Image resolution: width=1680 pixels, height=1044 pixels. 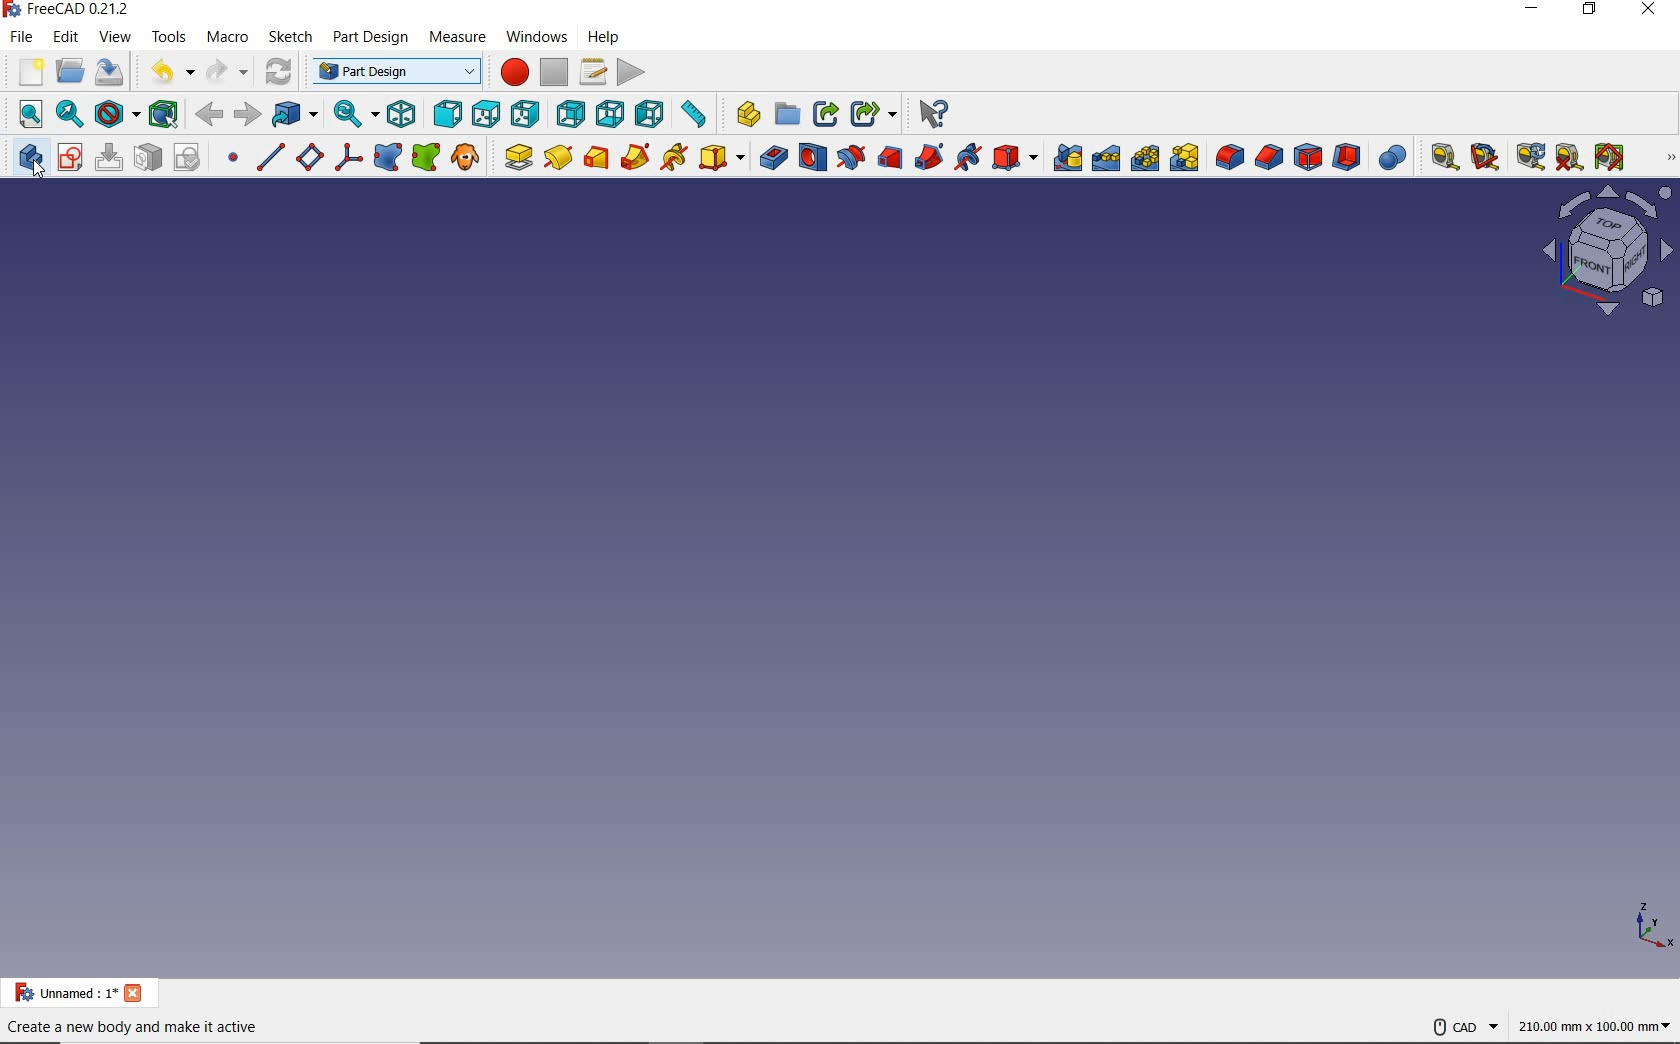 I want to click on fit all, so click(x=28, y=115).